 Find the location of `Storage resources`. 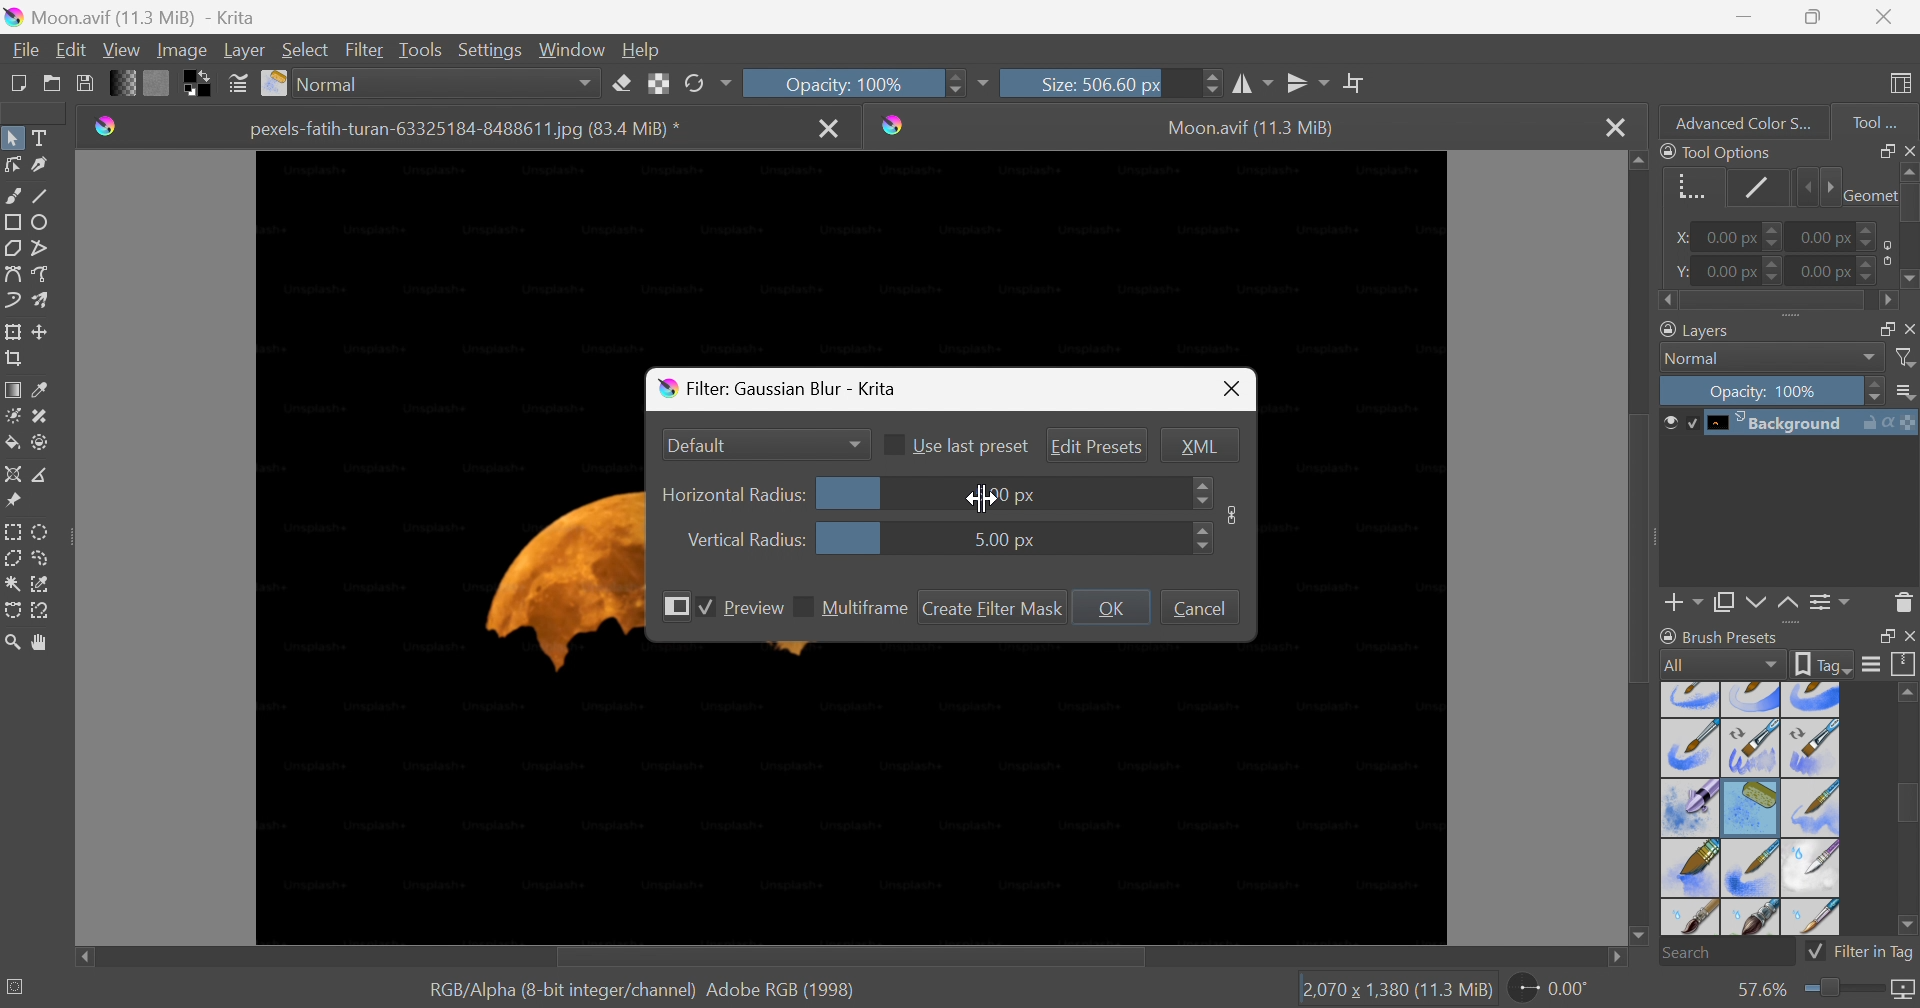

Storage resources is located at coordinates (1906, 664).